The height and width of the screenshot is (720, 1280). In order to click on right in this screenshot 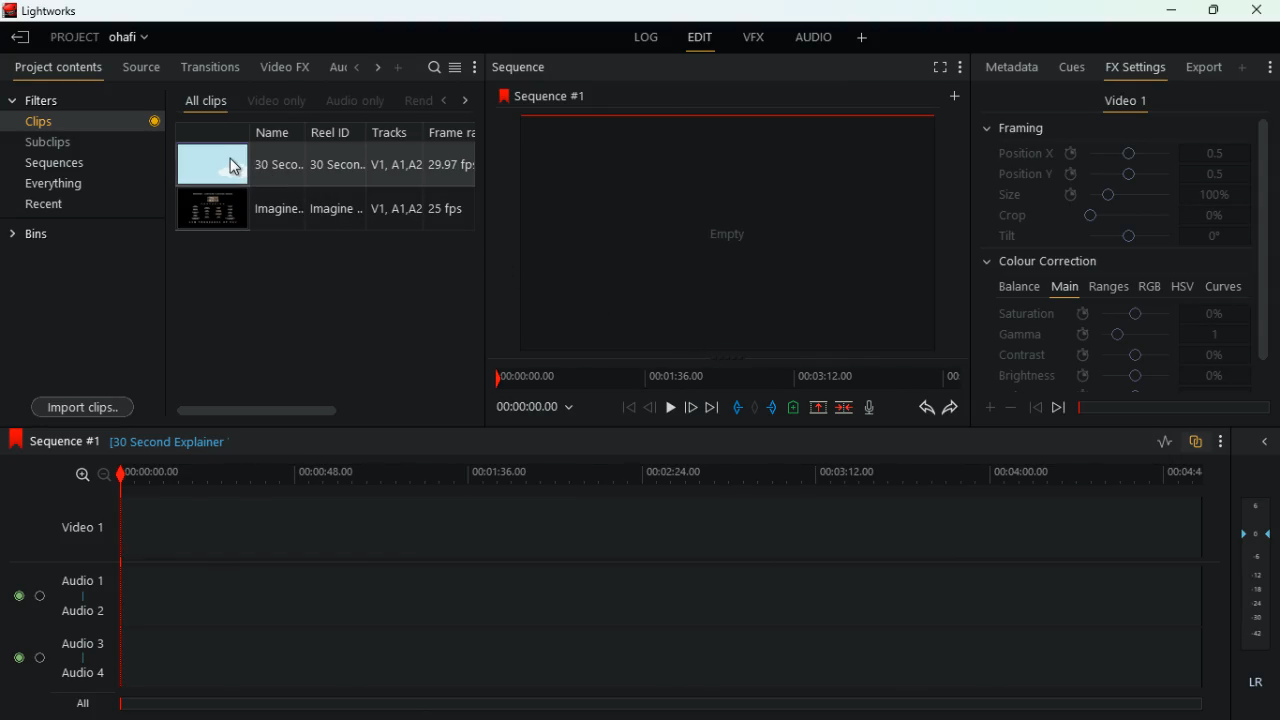, I will do `click(466, 101)`.